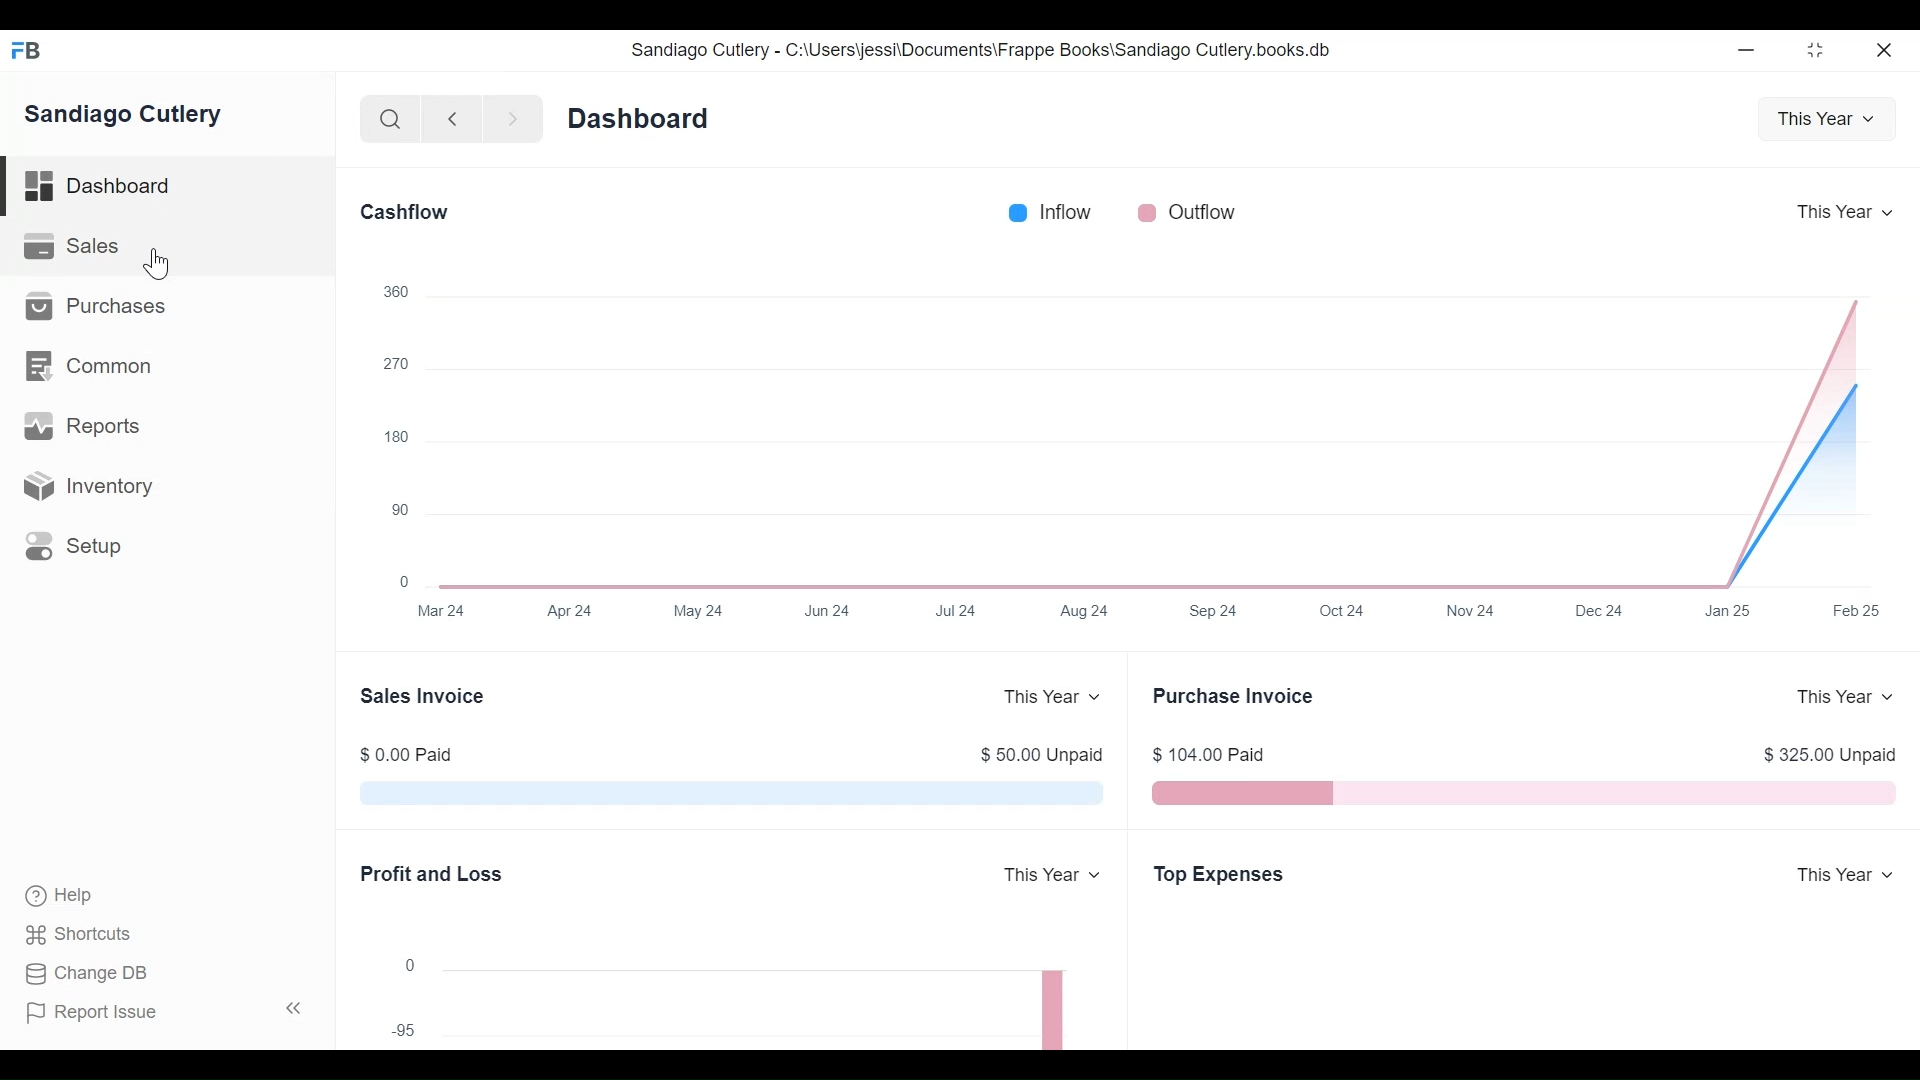 The width and height of the screenshot is (1920, 1080). Describe the element at coordinates (404, 212) in the screenshot. I see `Cashflow` at that location.